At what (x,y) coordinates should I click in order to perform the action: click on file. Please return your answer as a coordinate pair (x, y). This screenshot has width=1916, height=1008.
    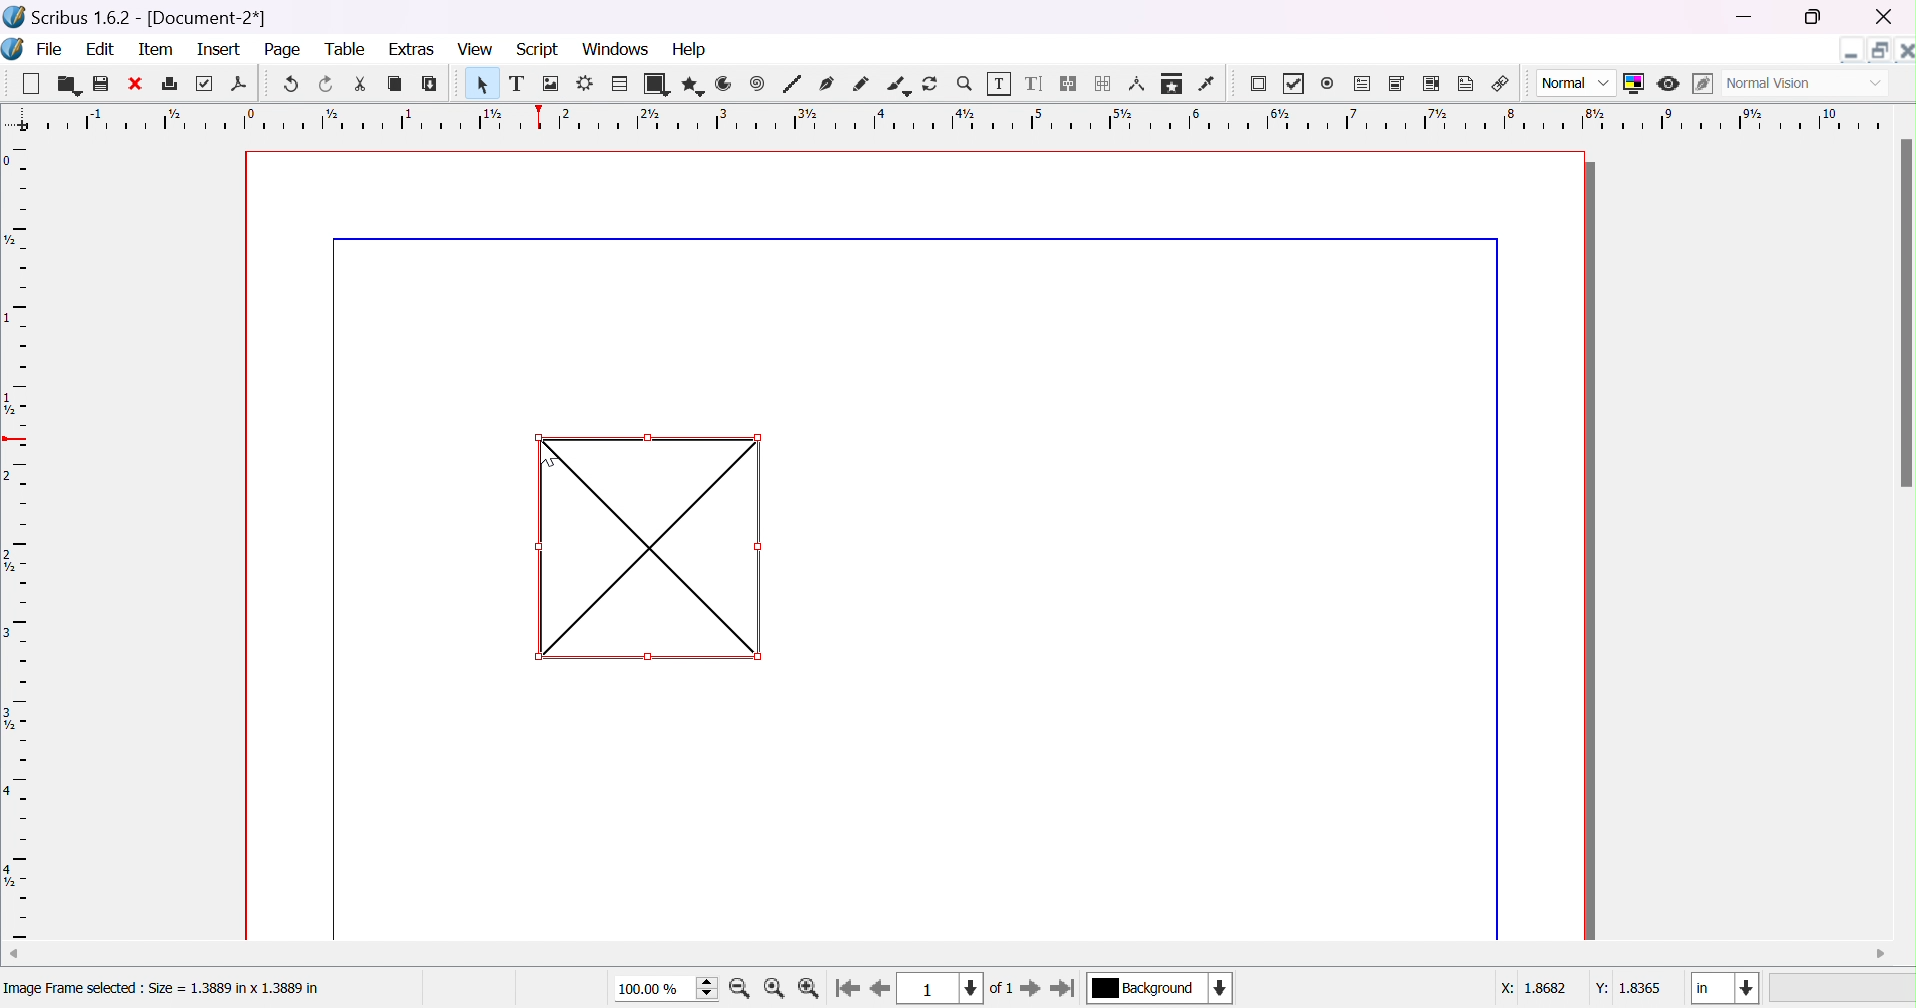
    Looking at the image, I should click on (50, 48).